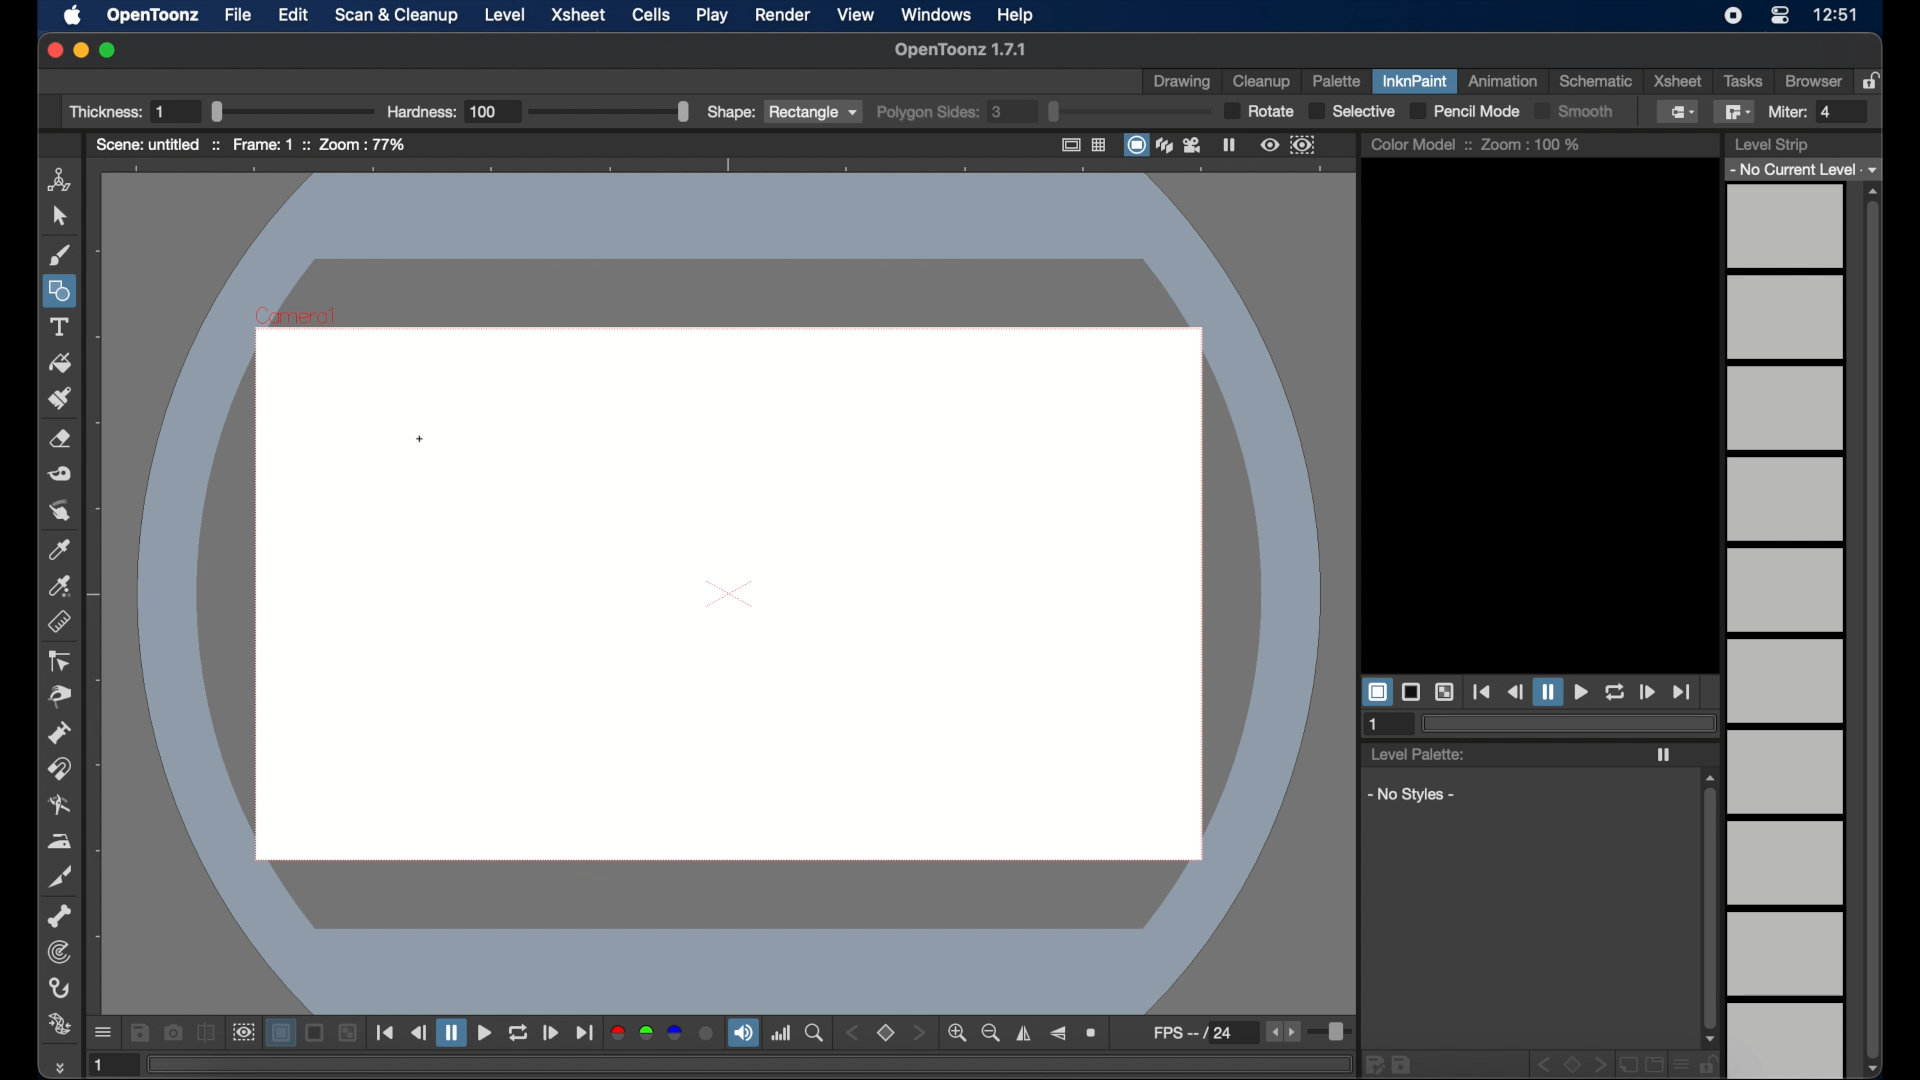 The width and height of the screenshot is (1920, 1080). What do you see at coordinates (1873, 629) in the screenshot?
I see `scroll box` at bounding box center [1873, 629].